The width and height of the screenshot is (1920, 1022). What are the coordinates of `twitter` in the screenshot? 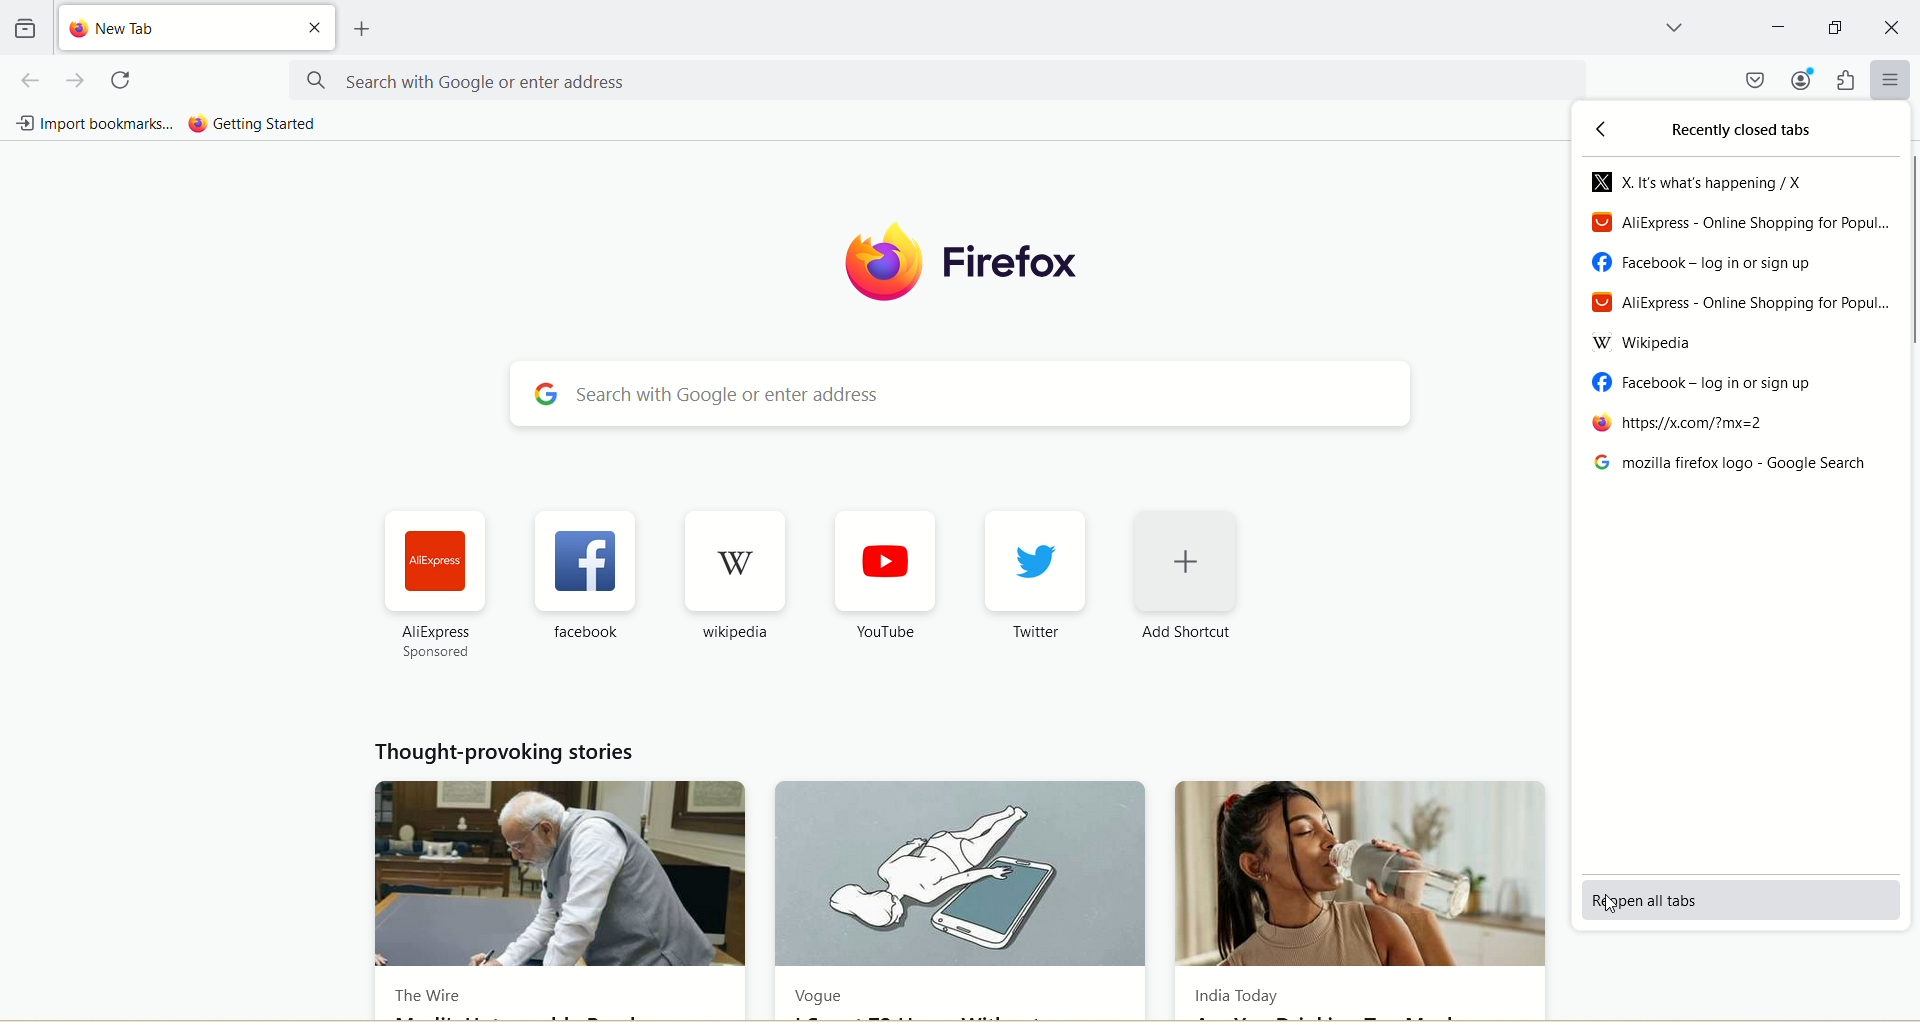 It's located at (1035, 559).